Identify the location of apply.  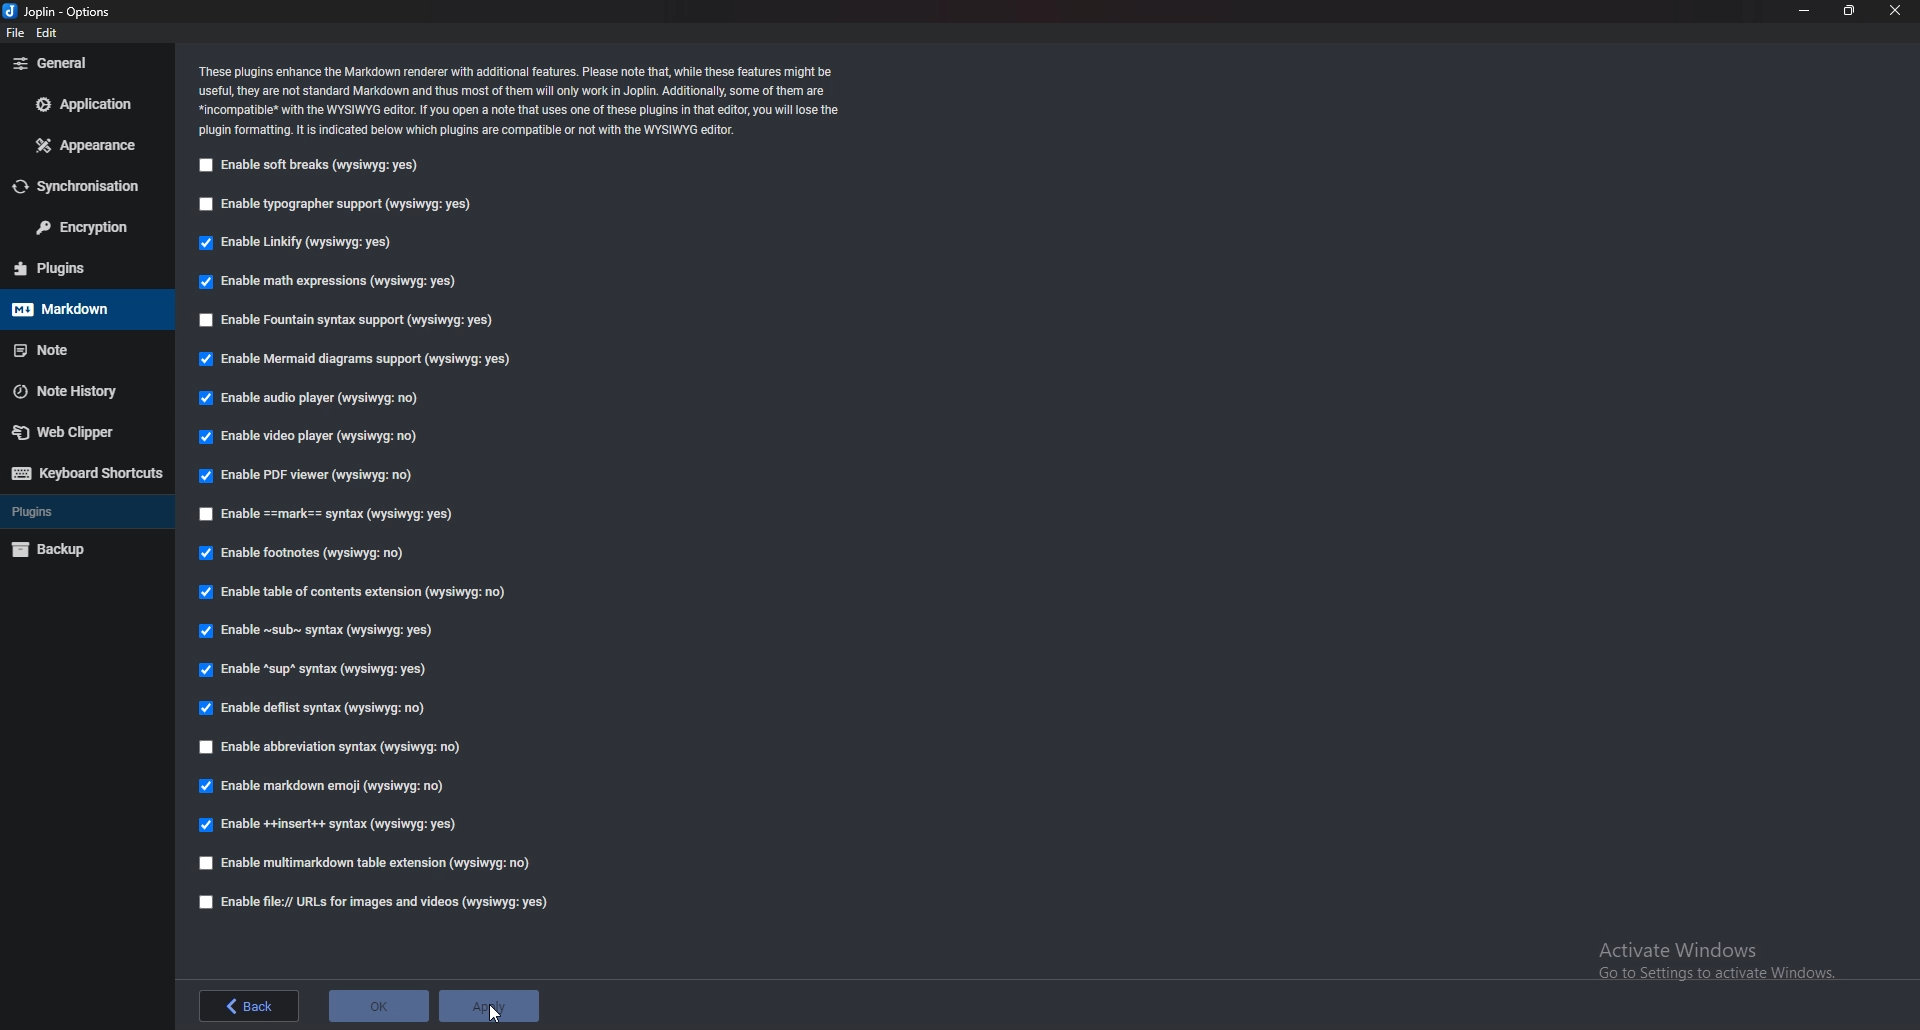
(488, 1006).